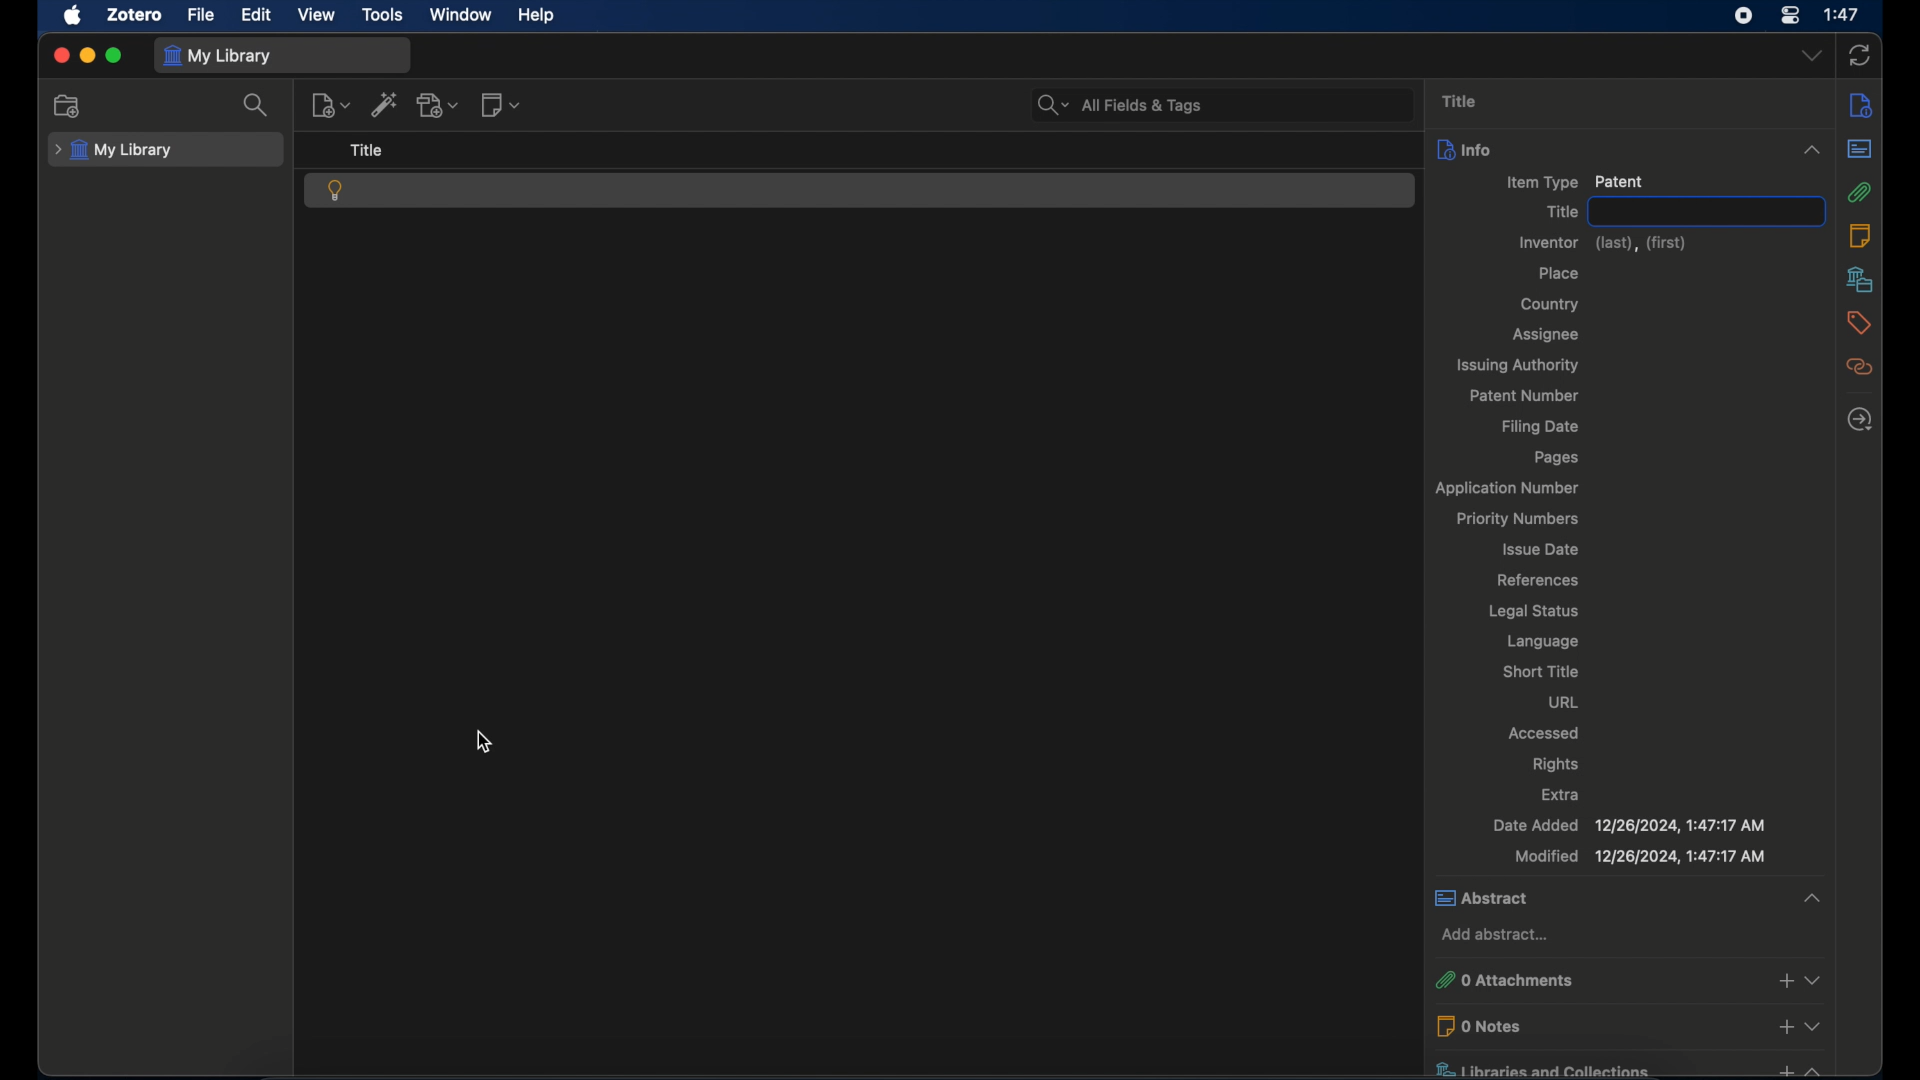 The height and width of the screenshot is (1080, 1920). I want to click on add, so click(1785, 1068).